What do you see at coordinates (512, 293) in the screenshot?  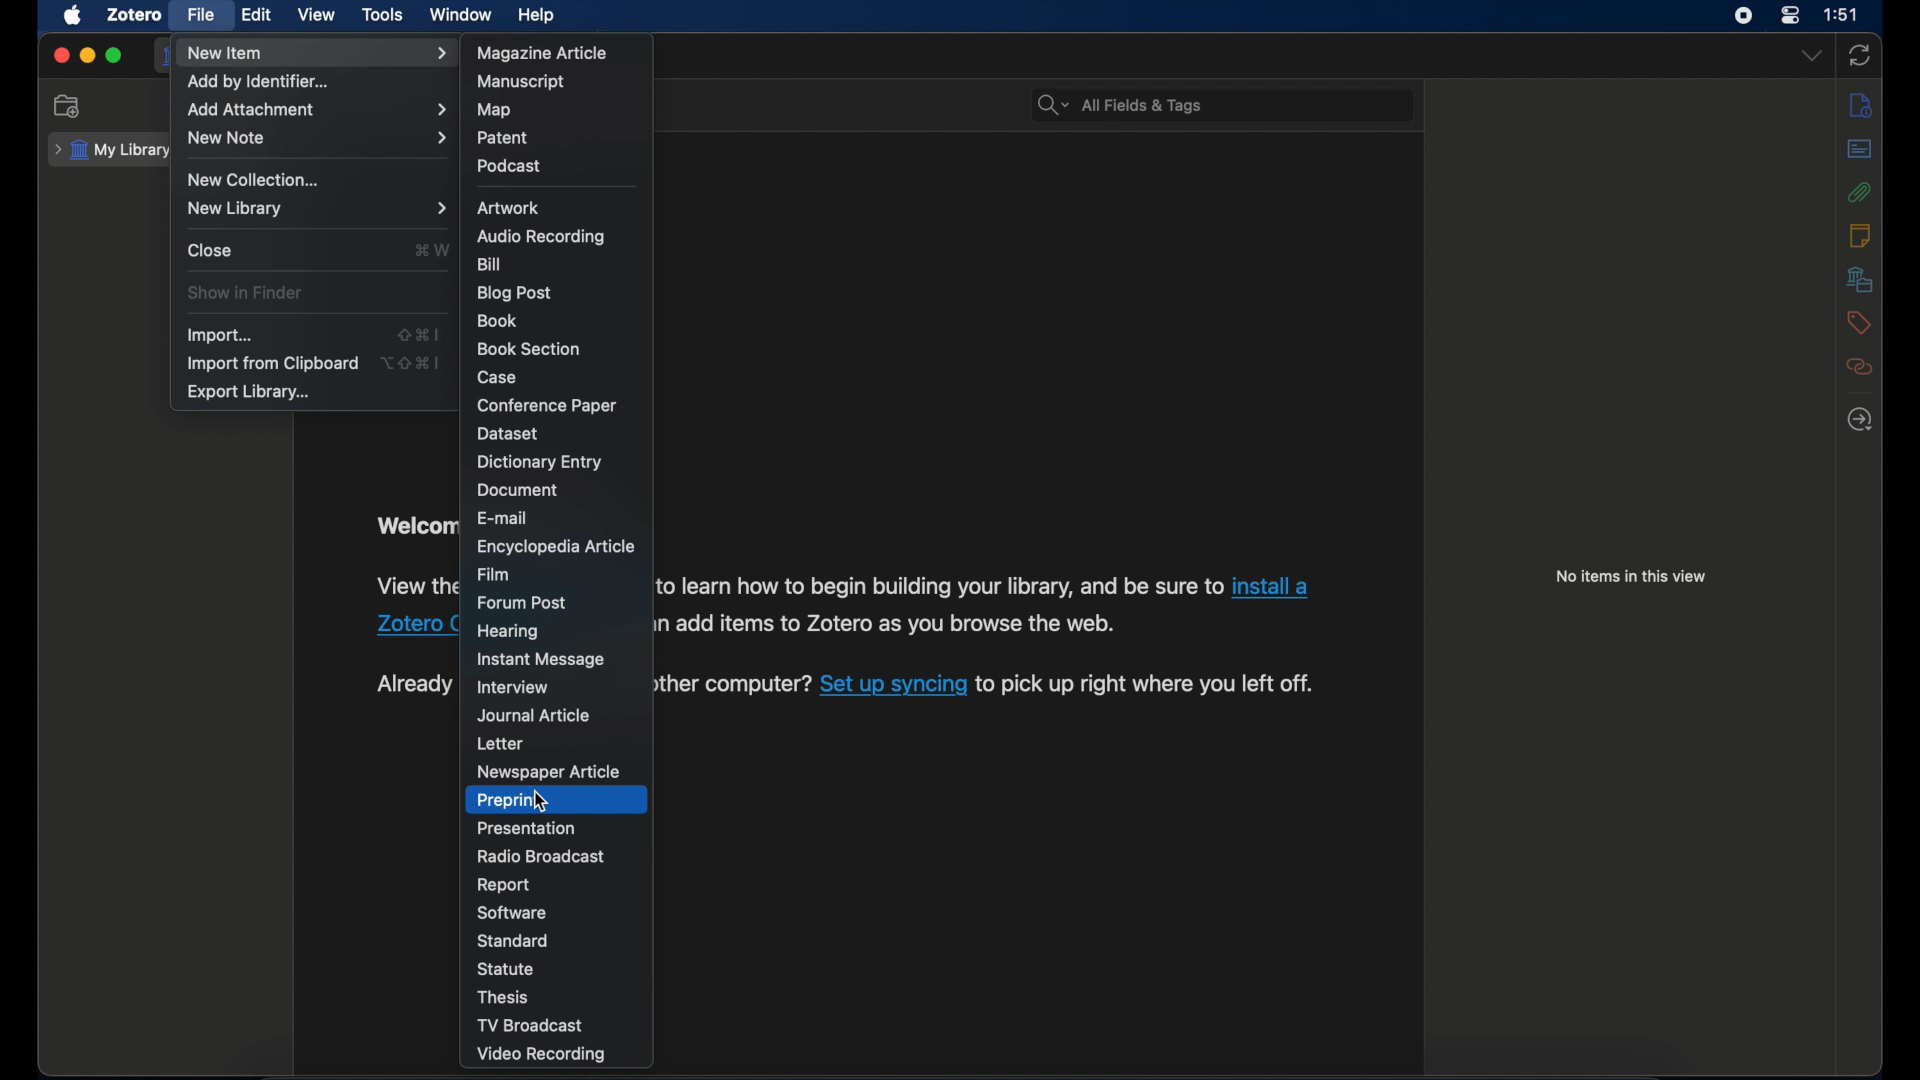 I see `blog post` at bounding box center [512, 293].